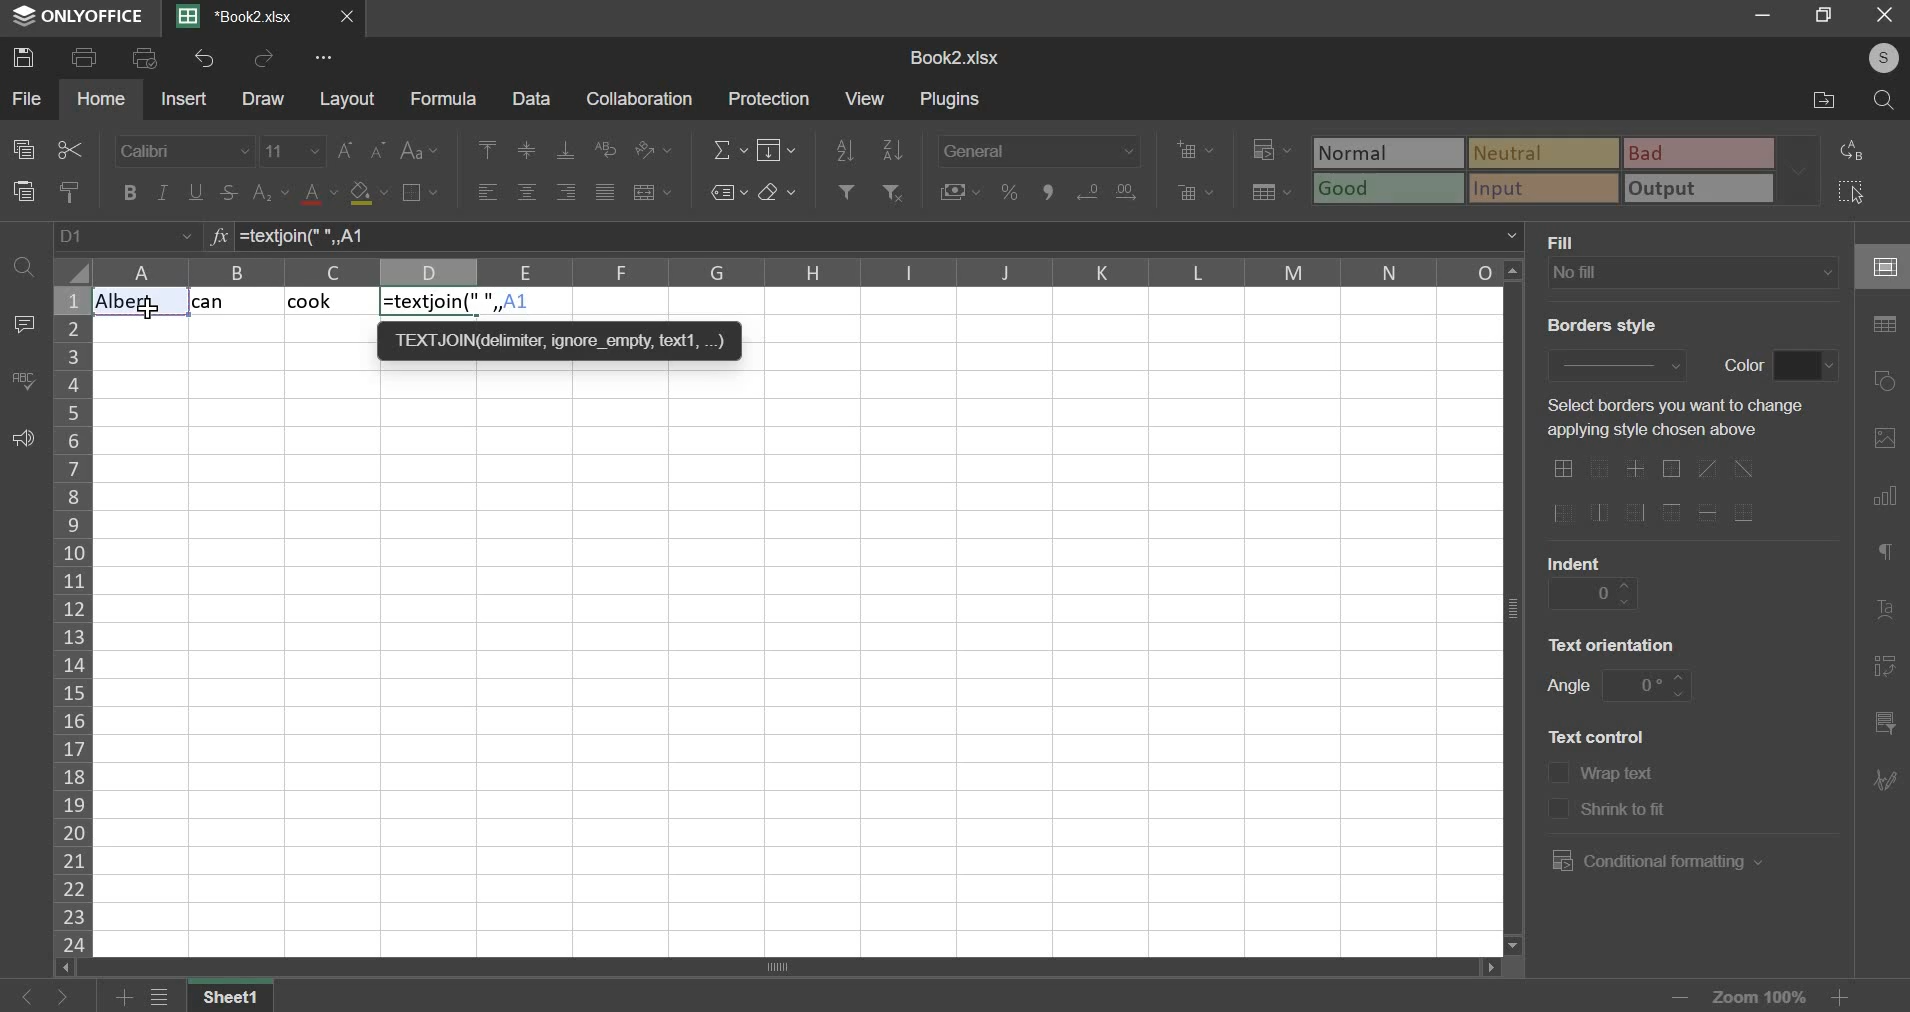 This screenshot has height=1012, width=1910. I want to click on merge & center, so click(653, 192).